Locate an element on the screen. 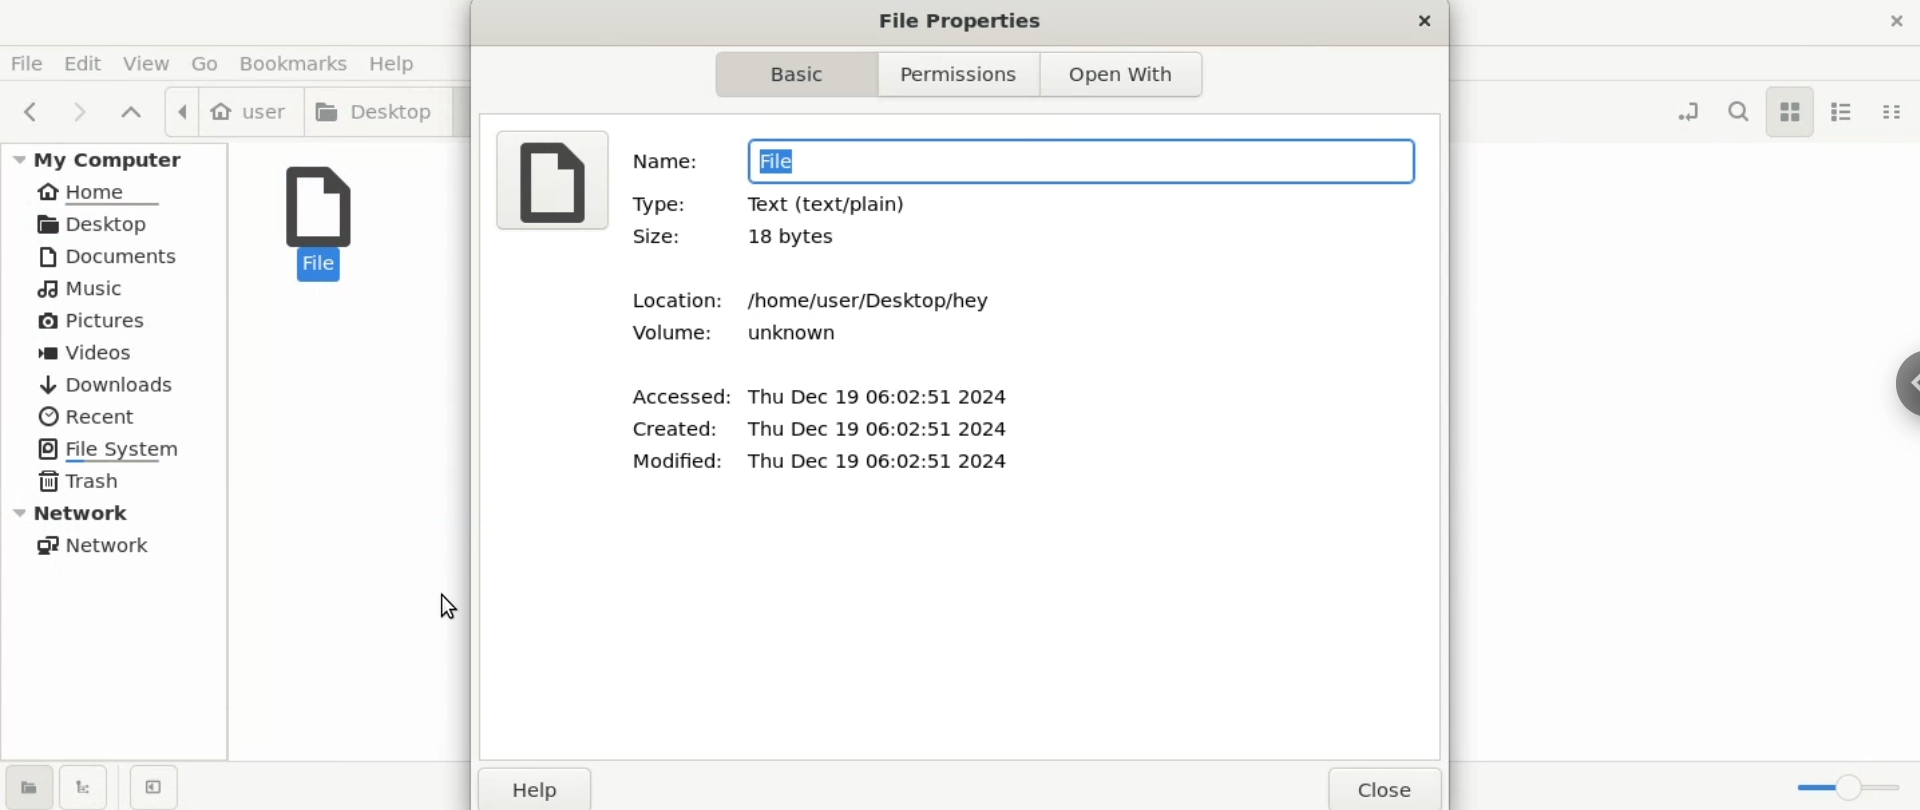 This screenshot has height=810, width=1920. parent folders is located at coordinates (132, 109).